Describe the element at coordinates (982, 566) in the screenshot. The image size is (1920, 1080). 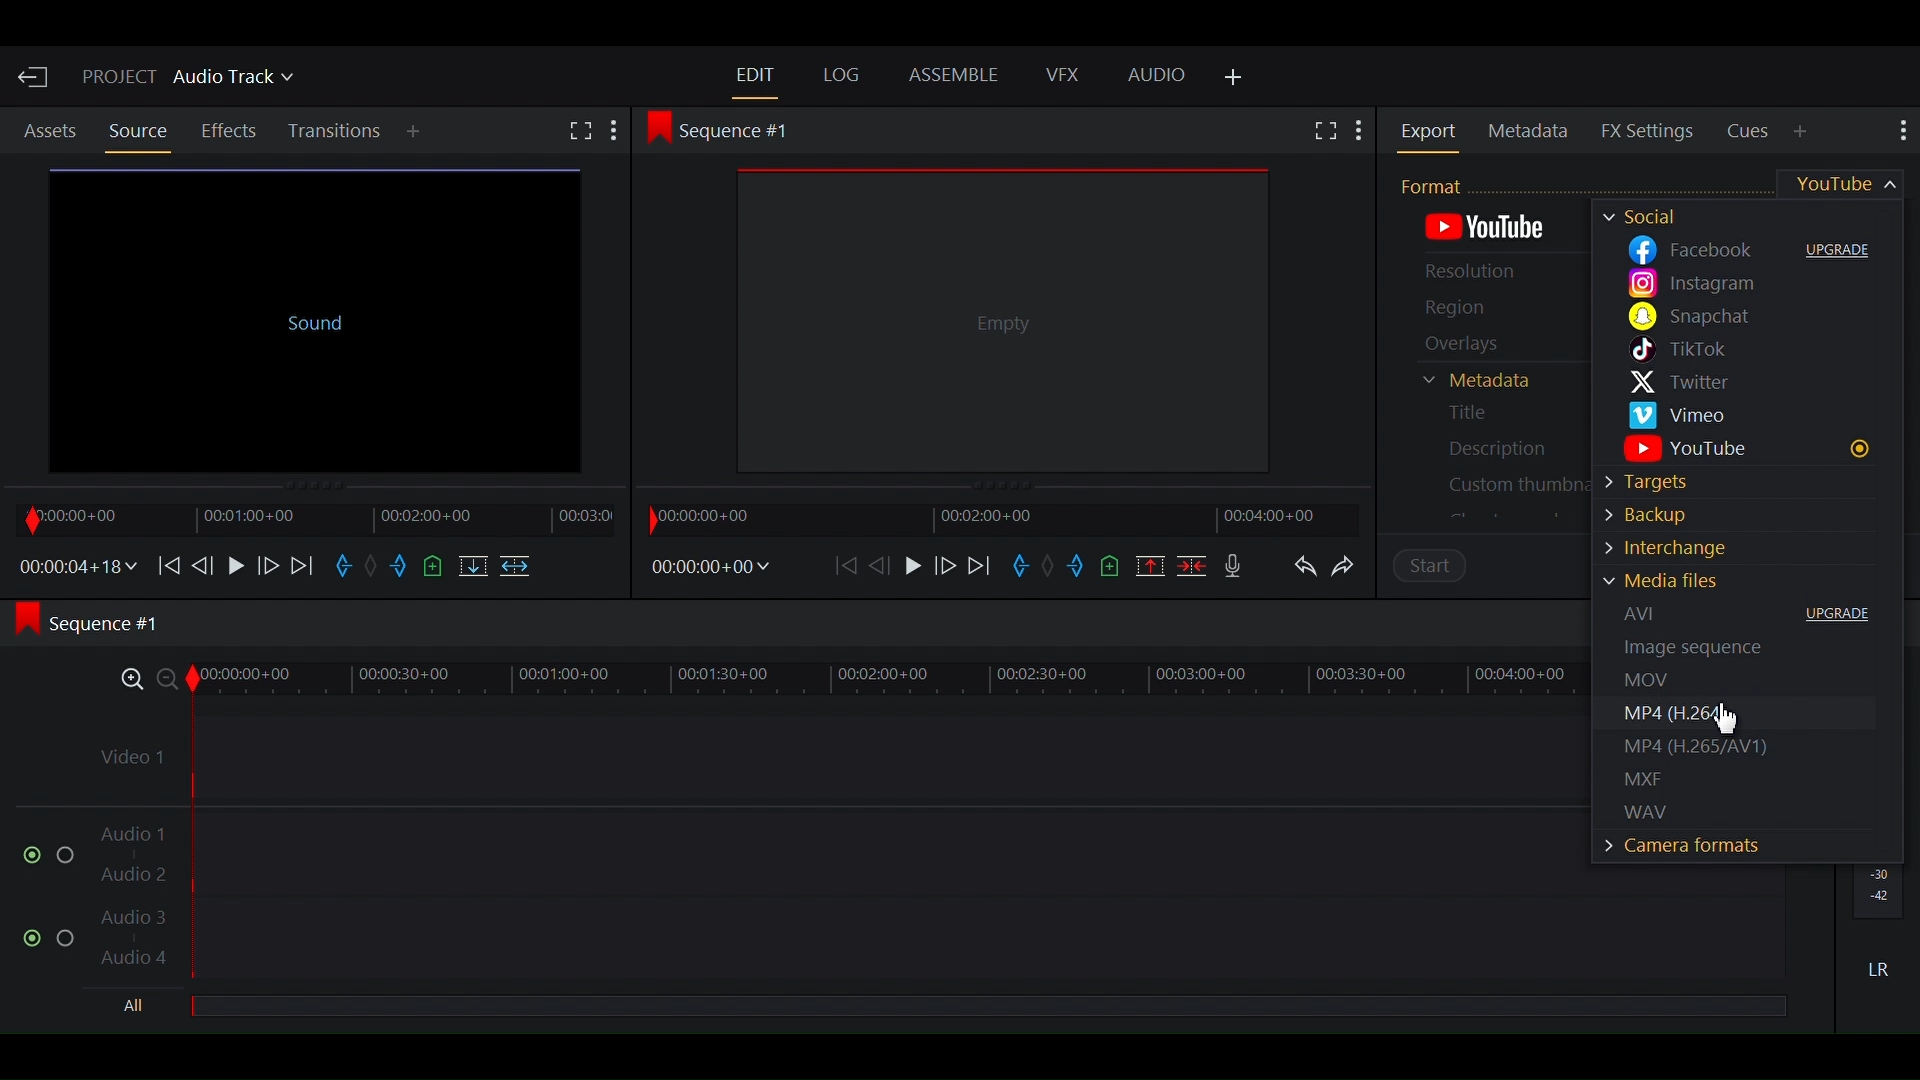
I see `Move forward` at that location.